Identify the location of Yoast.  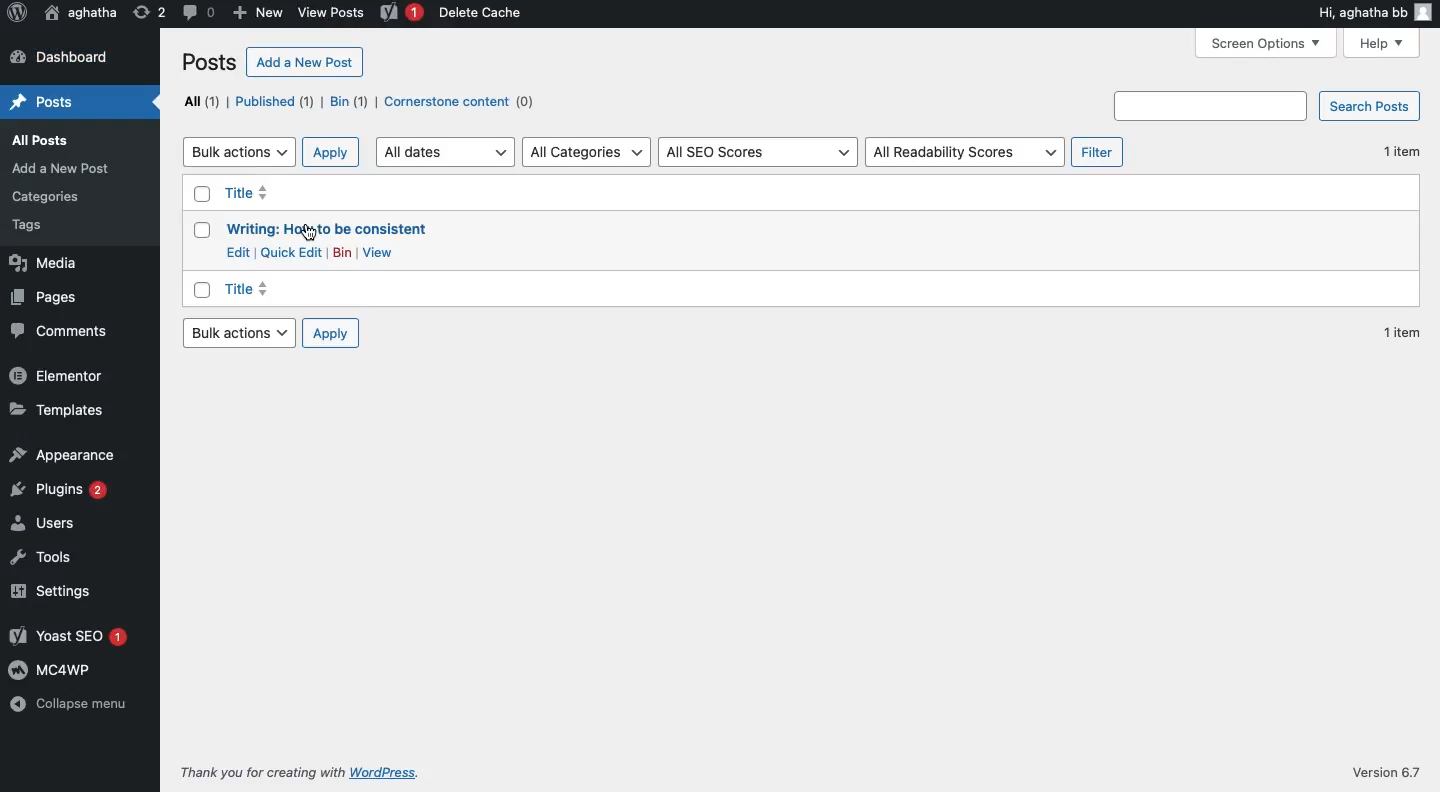
(402, 14).